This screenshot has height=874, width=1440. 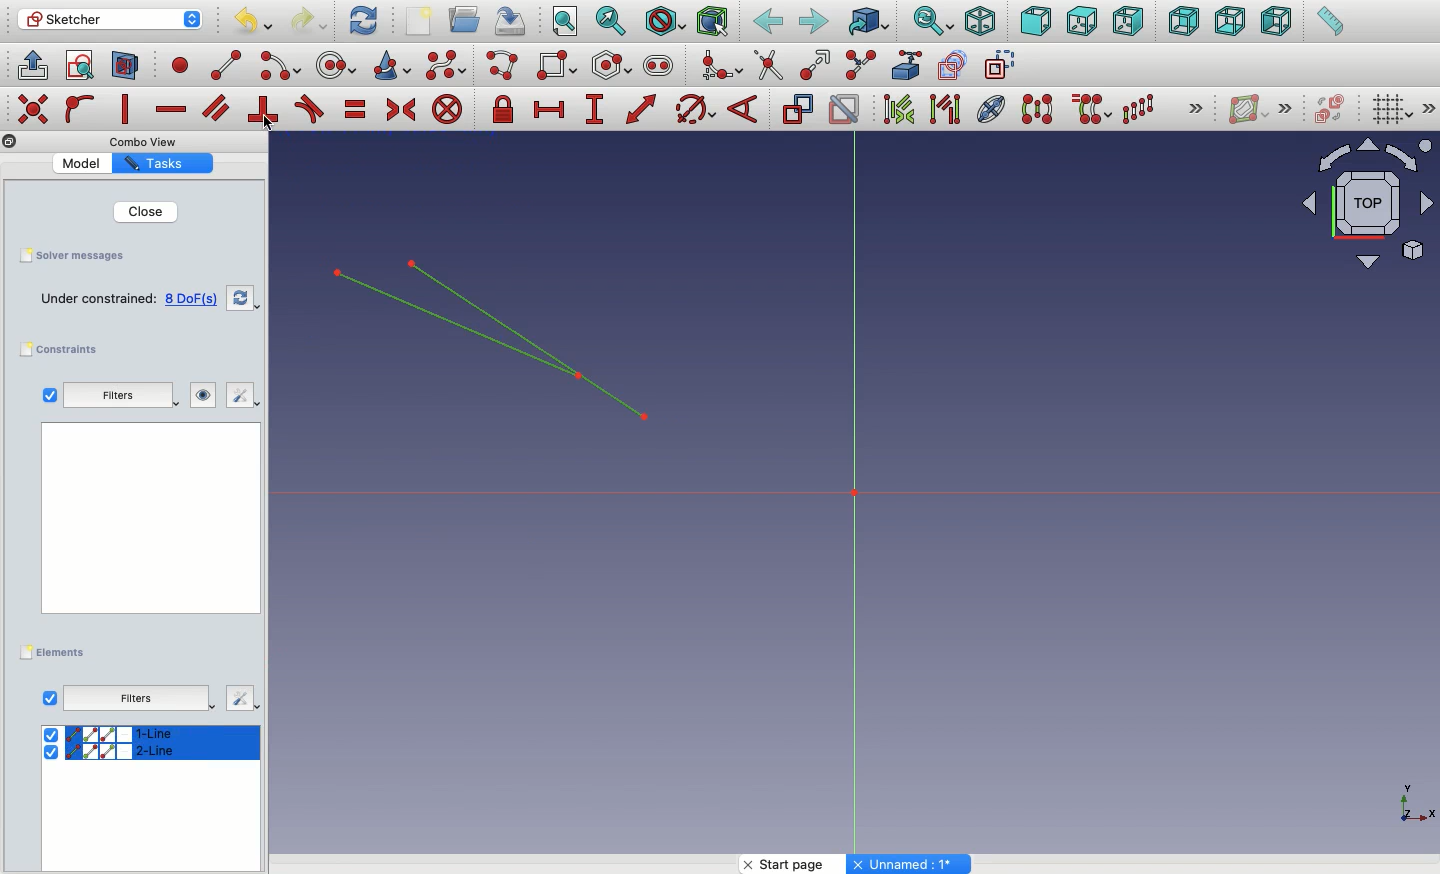 What do you see at coordinates (715, 23) in the screenshot?
I see `Bounding box` at bounding box center [715, 23].